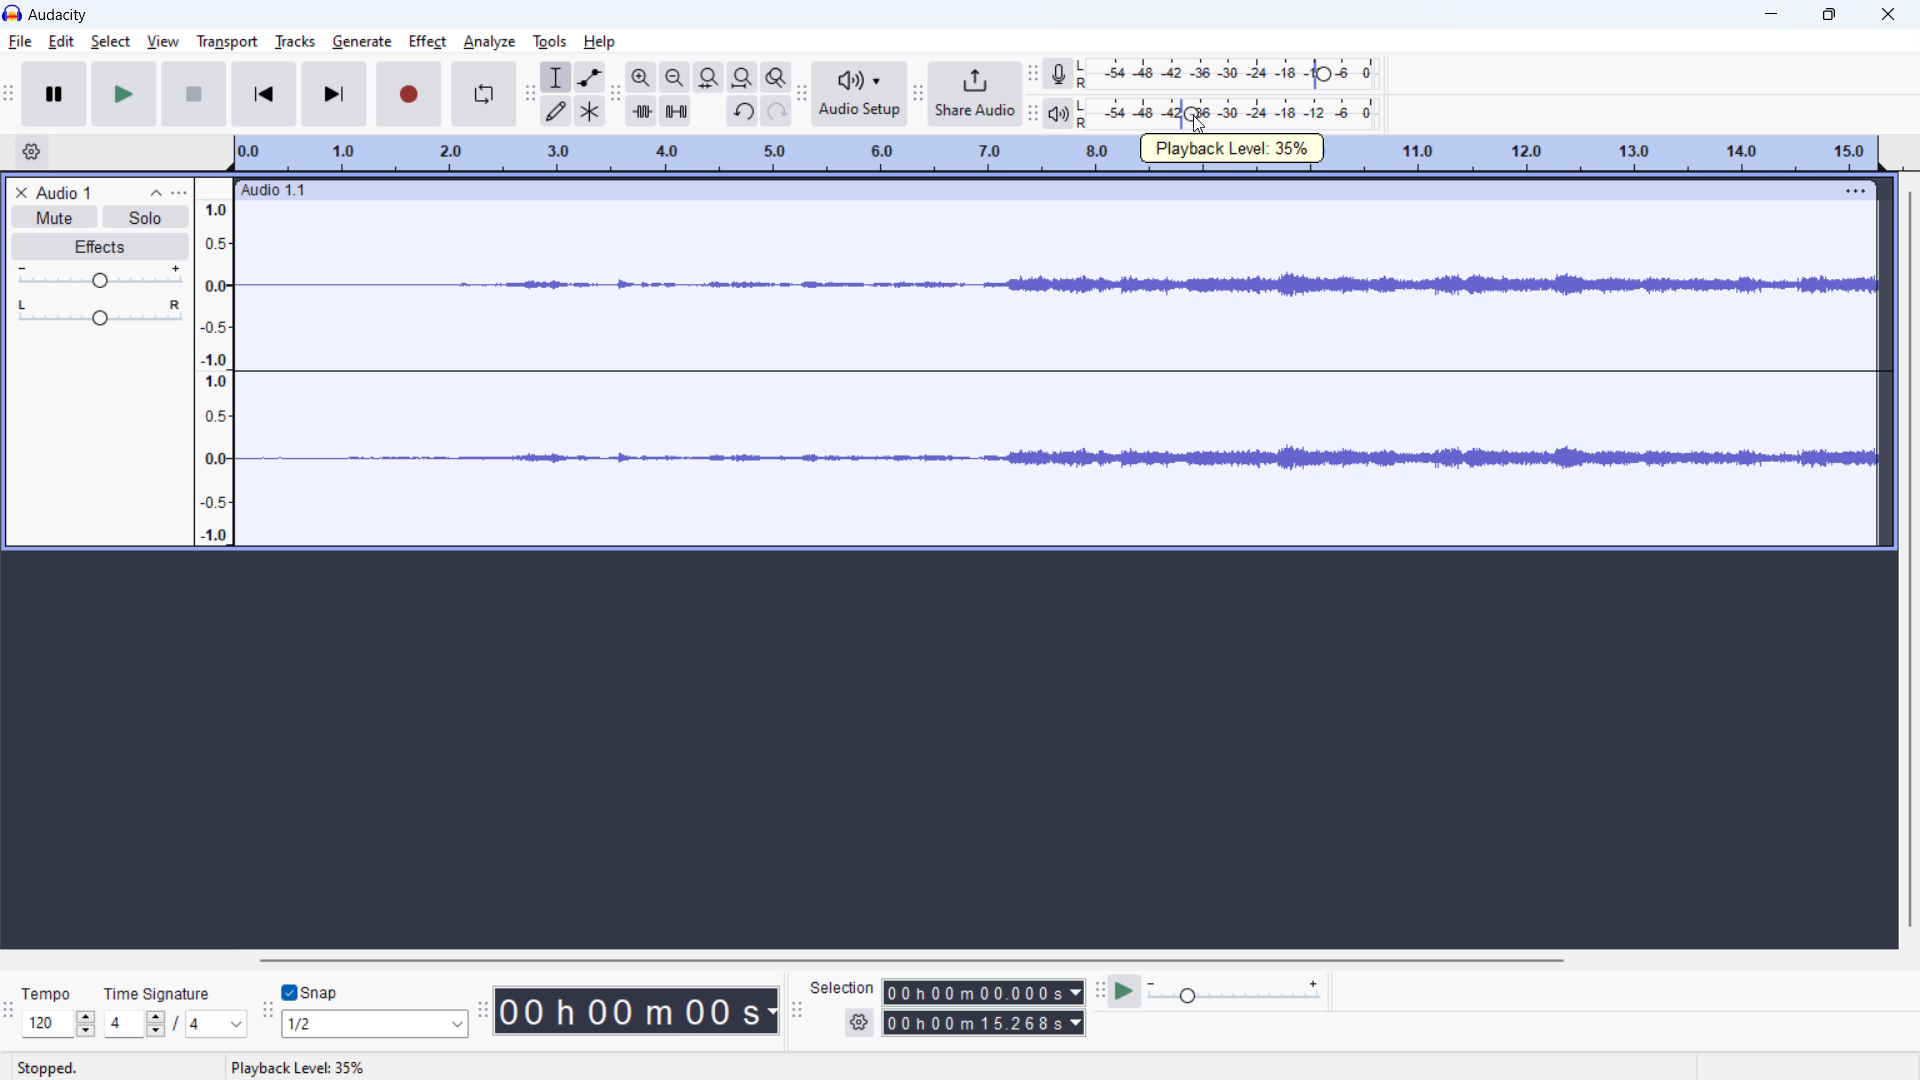 This screenshot has height=1080, width=1920. I want to click on help, so click(599, 42).